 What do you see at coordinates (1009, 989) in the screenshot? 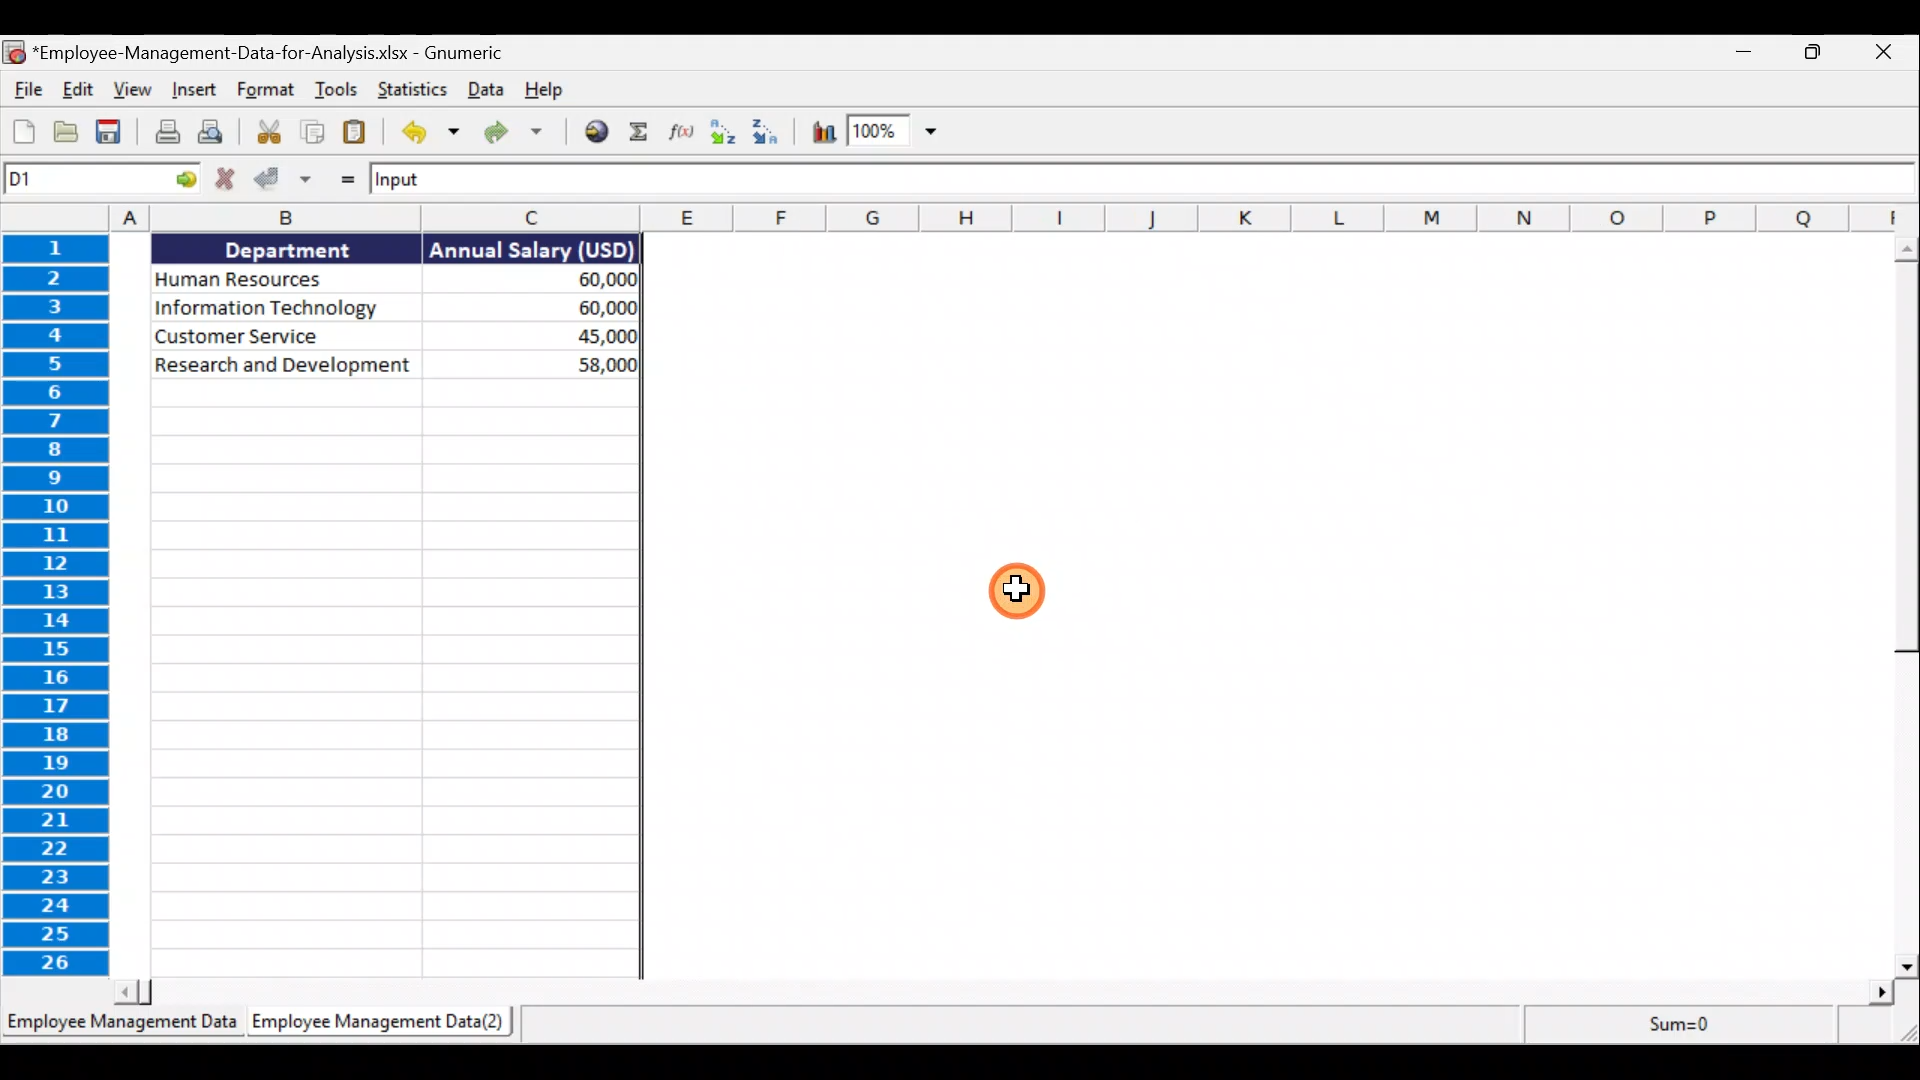
I see `Scroll bar` at bounding box center [1009, 989].